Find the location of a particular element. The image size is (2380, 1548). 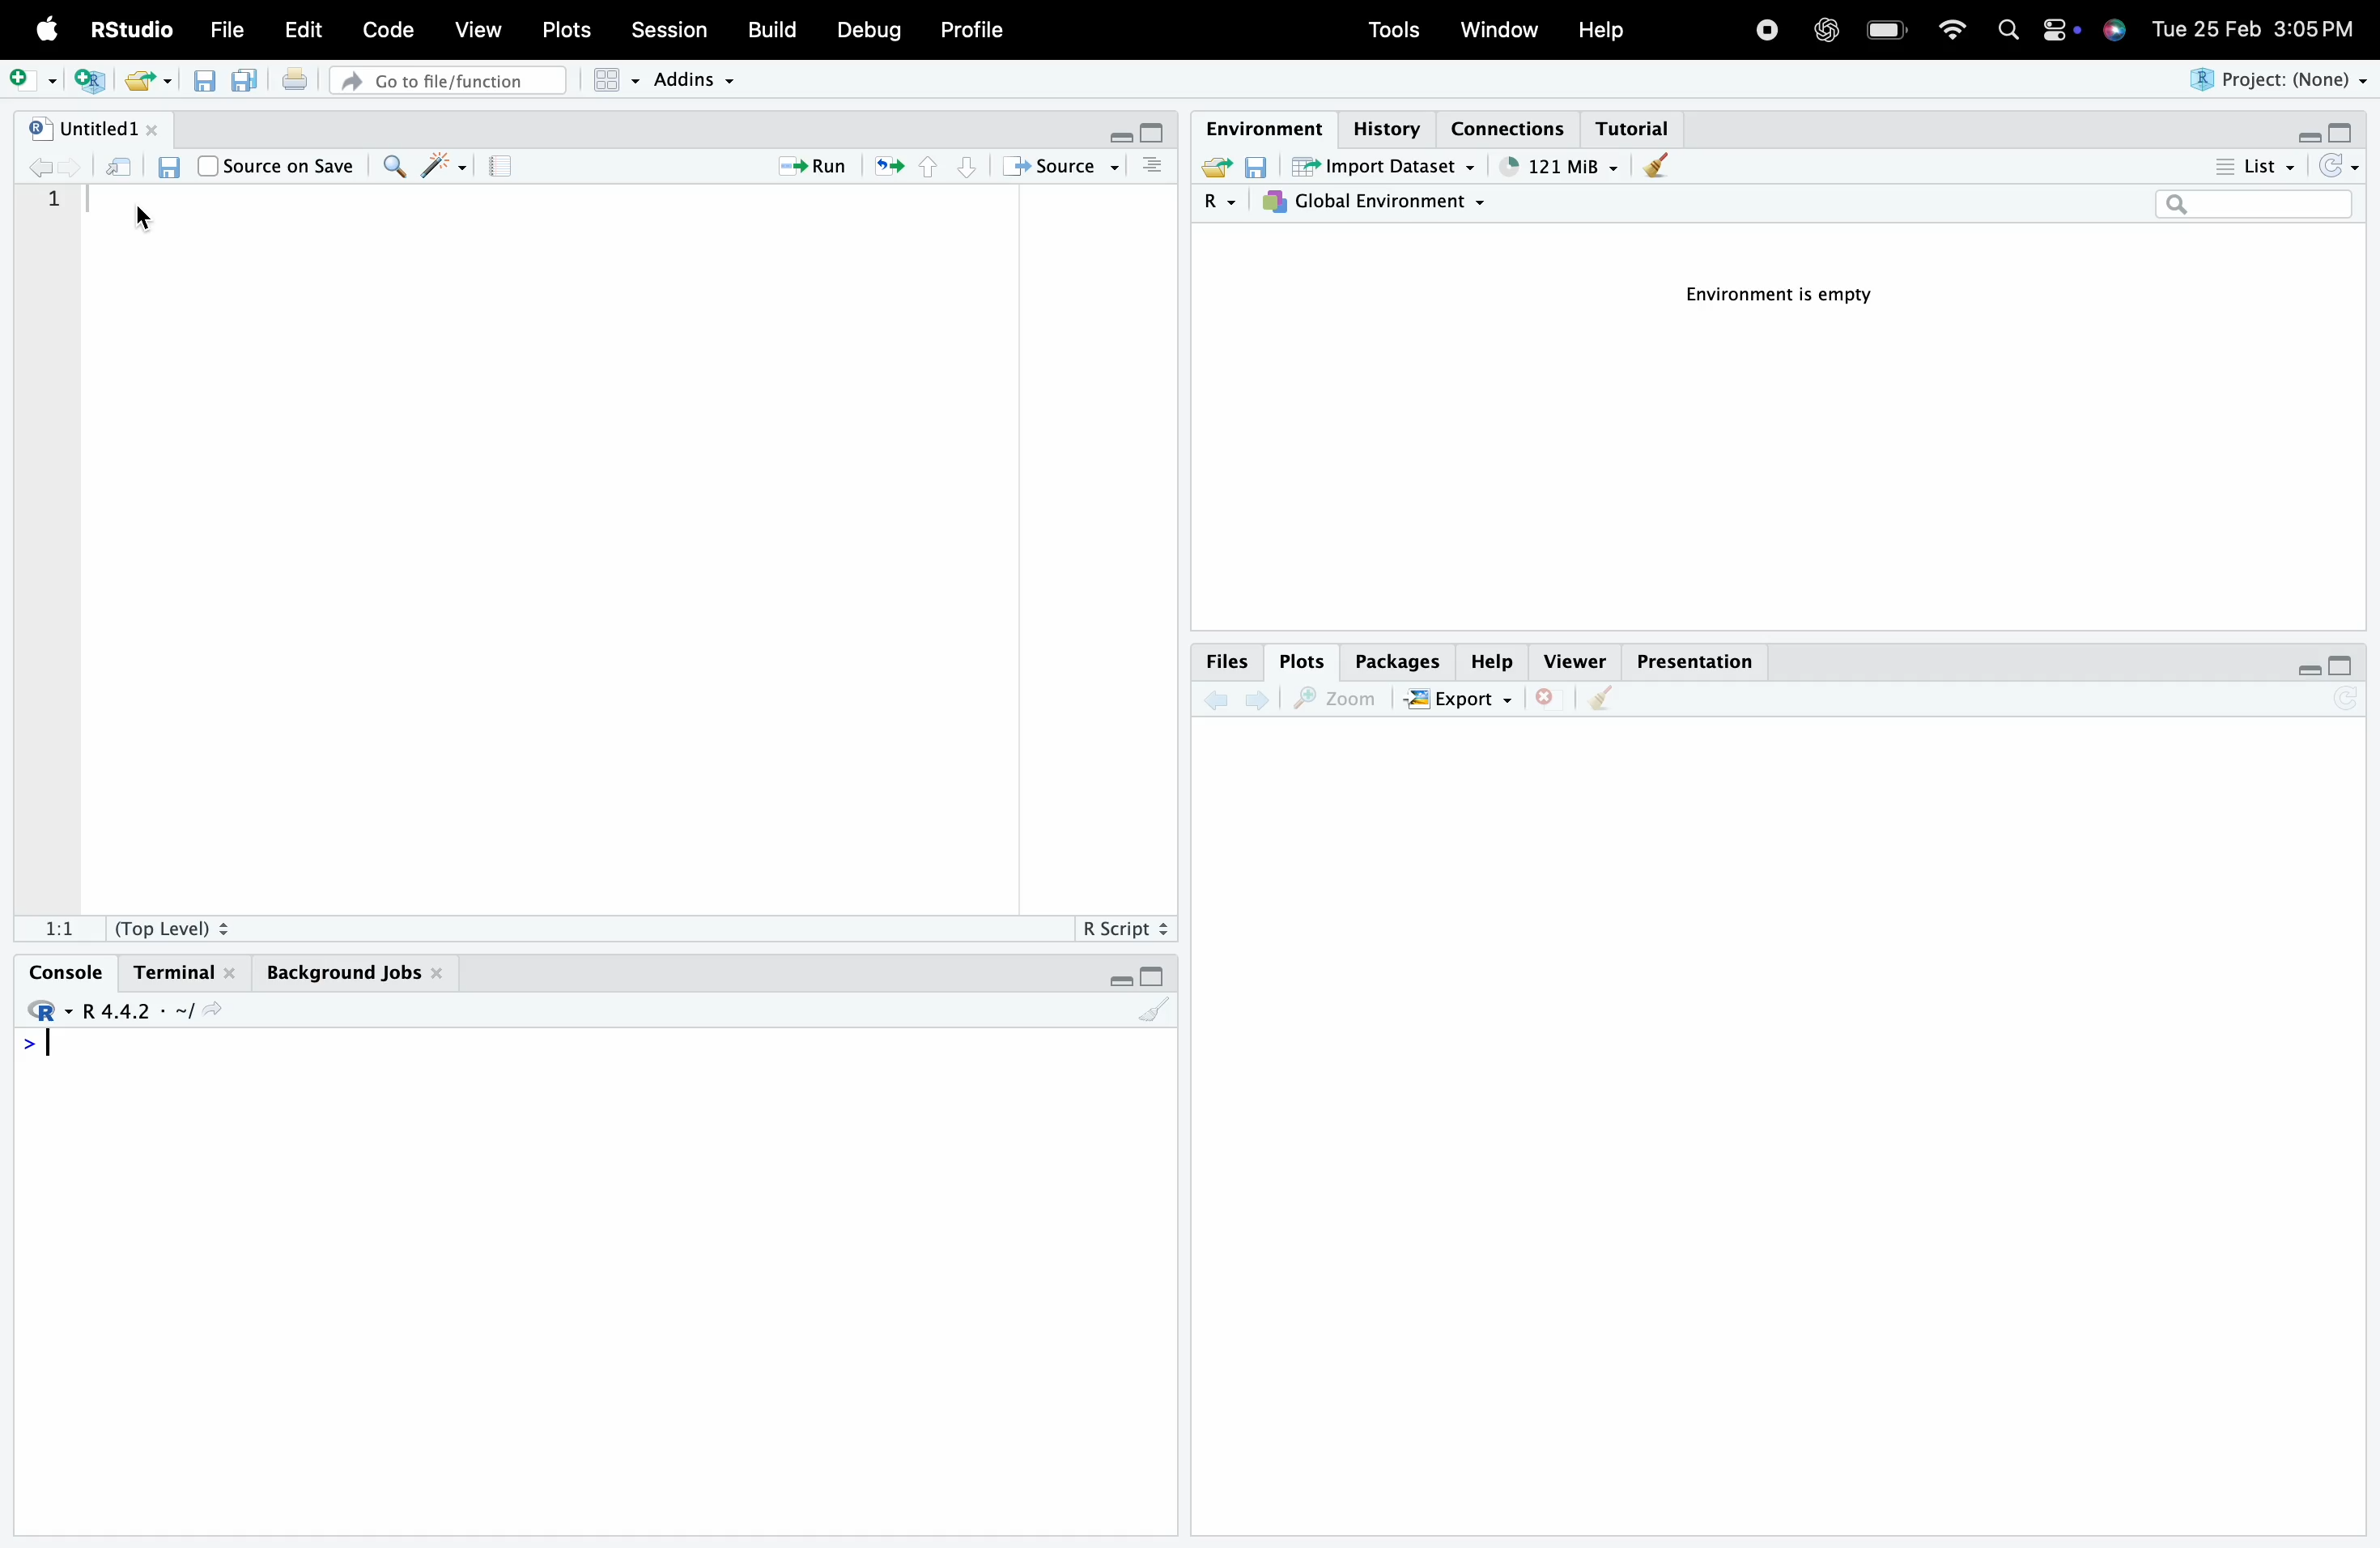

R is located at coordinates (1223, 203).